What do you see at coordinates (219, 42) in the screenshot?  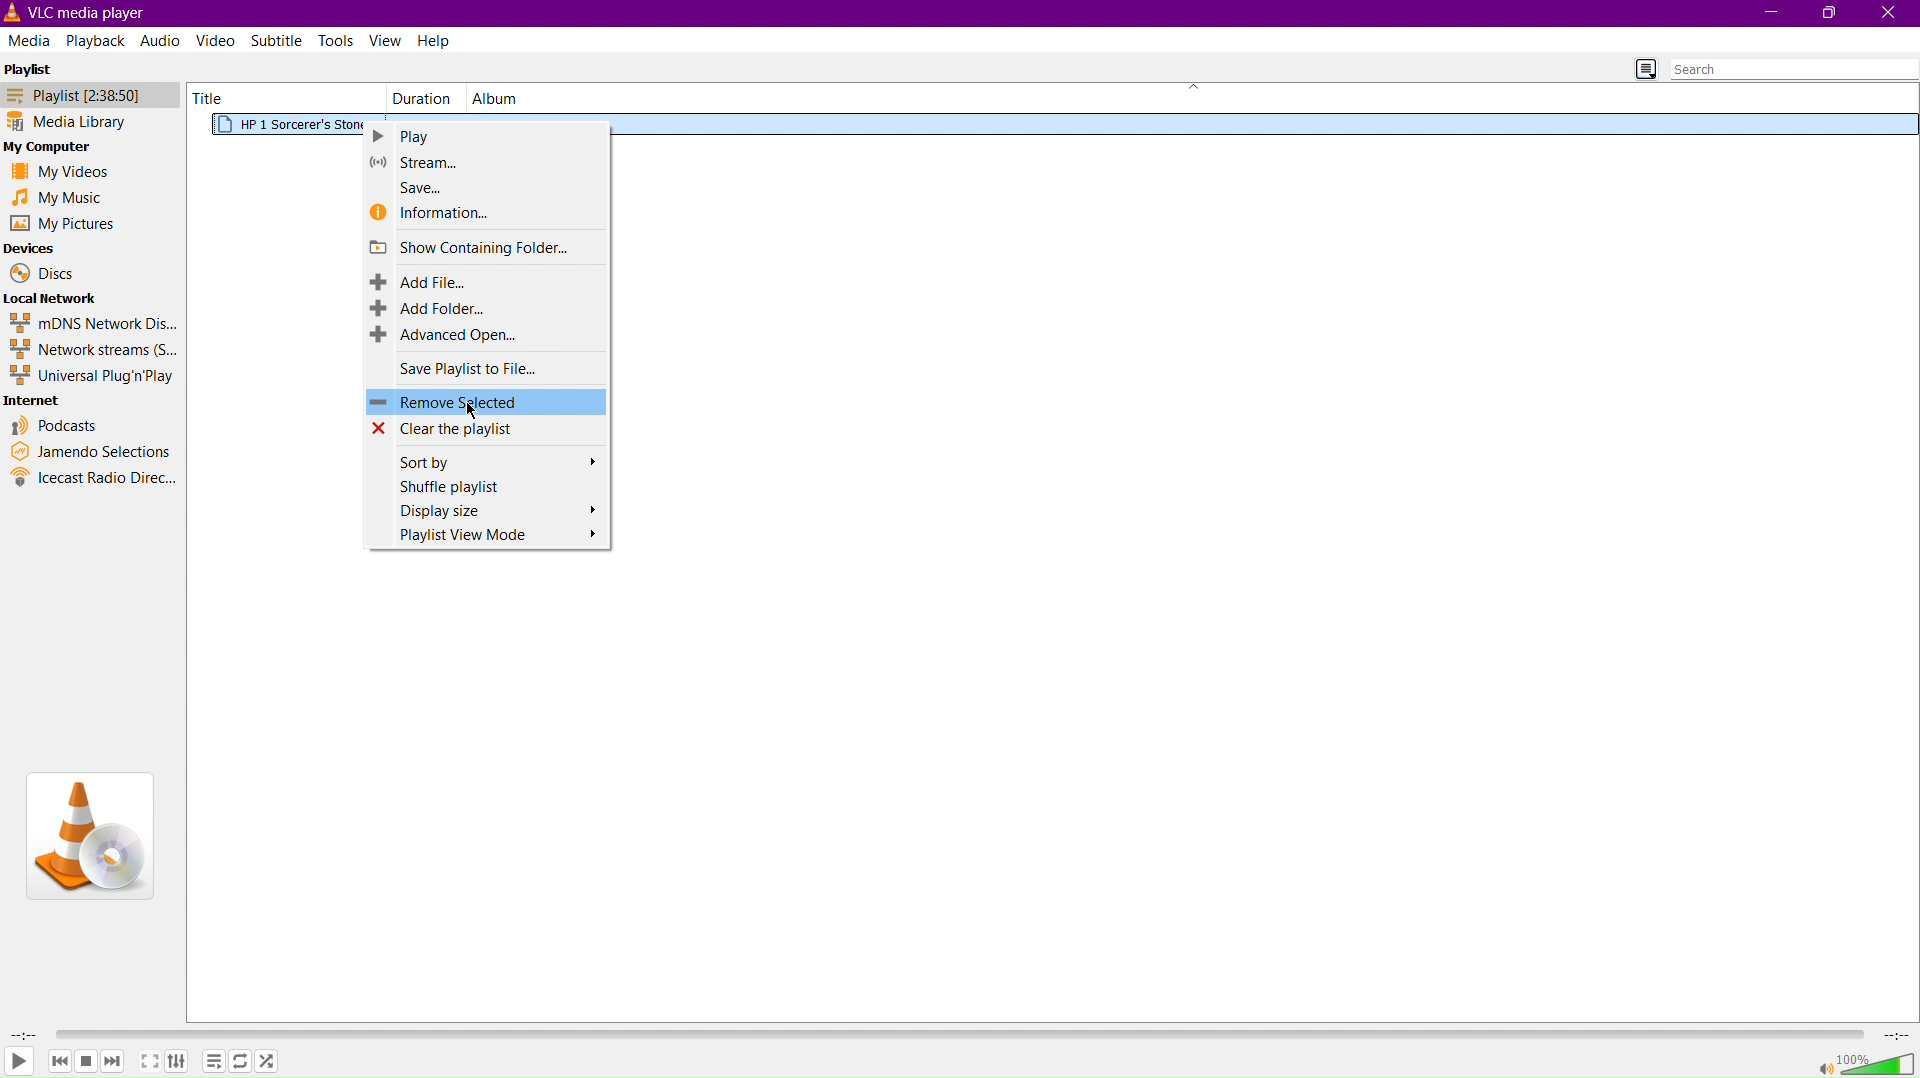 I see `Video` at bounding box center [219, 42].